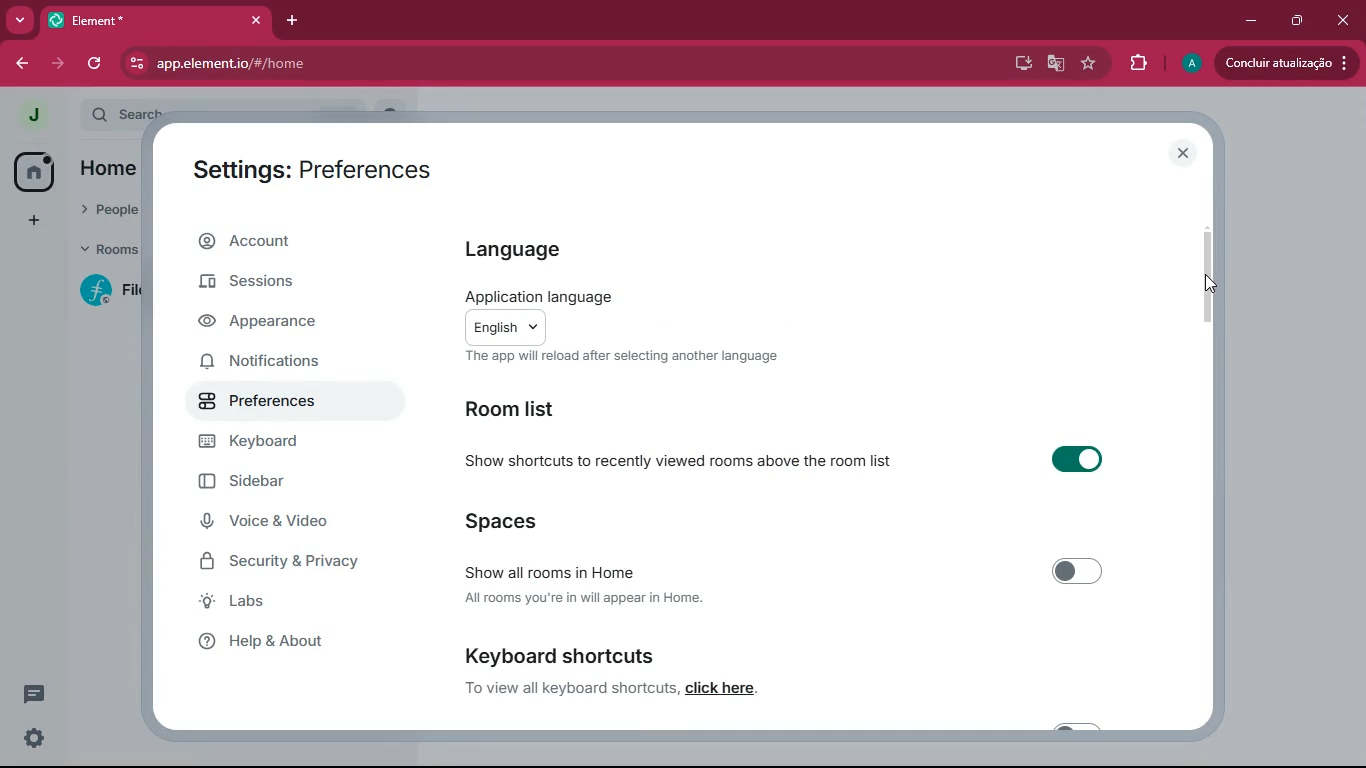  What do you see at coordinates (108, 170) in the screenshot?
I see `home` at bounding box center [108, 170].